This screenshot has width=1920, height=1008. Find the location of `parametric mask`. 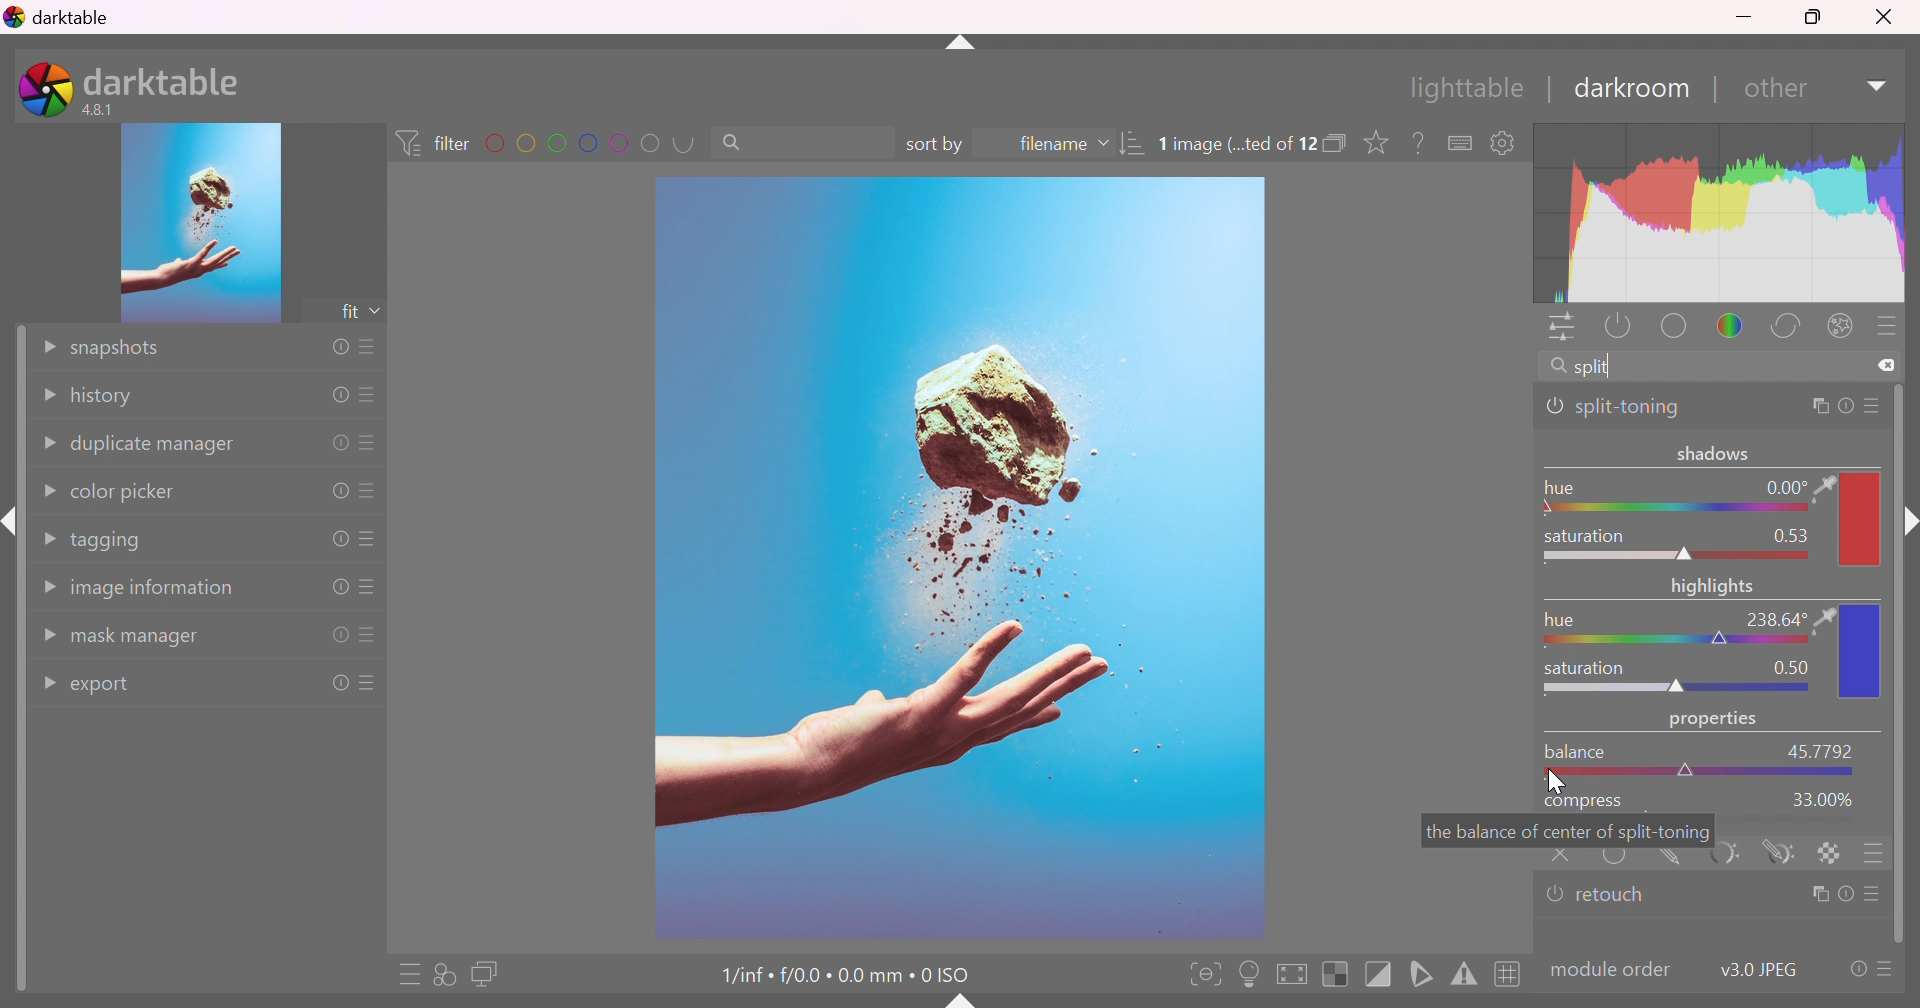

parametric mask is located at coordinates (1728, 856).